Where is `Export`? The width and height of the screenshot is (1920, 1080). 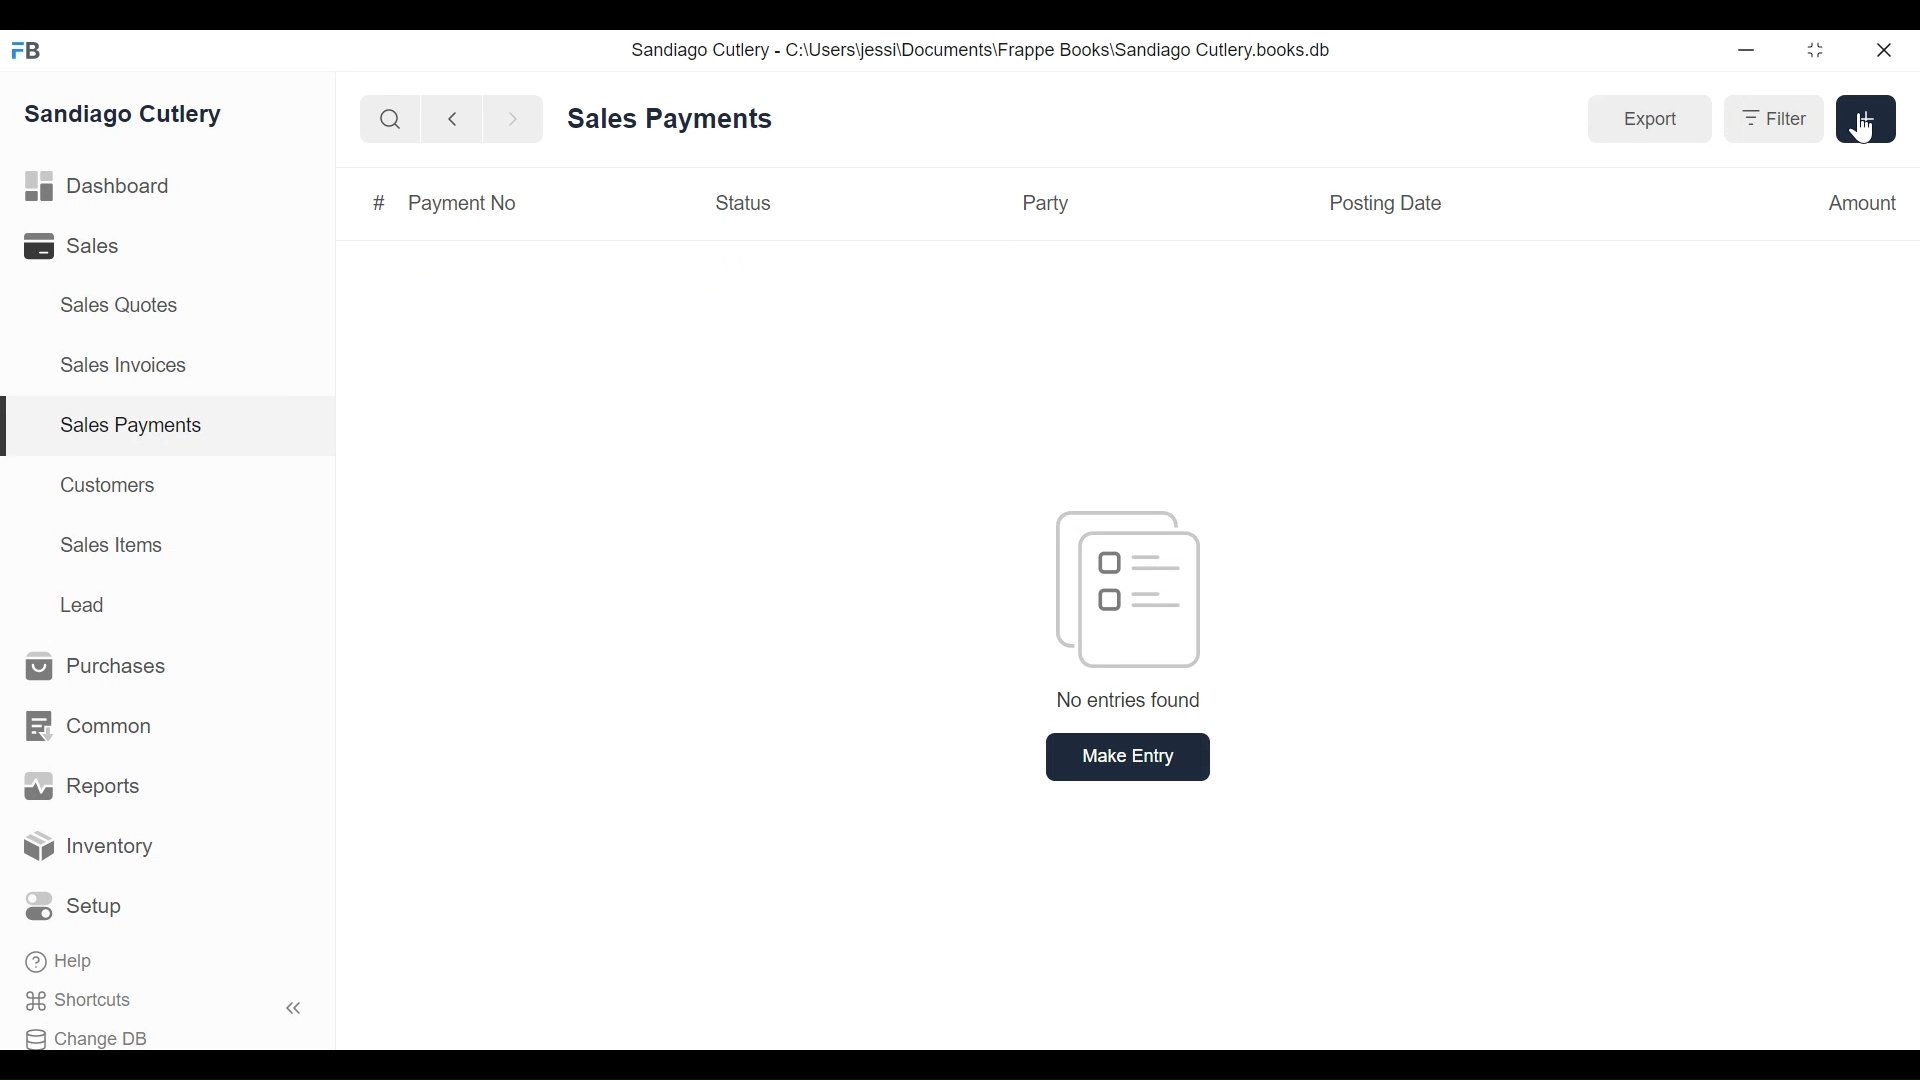 Export is located at coordinates (1650, 120).